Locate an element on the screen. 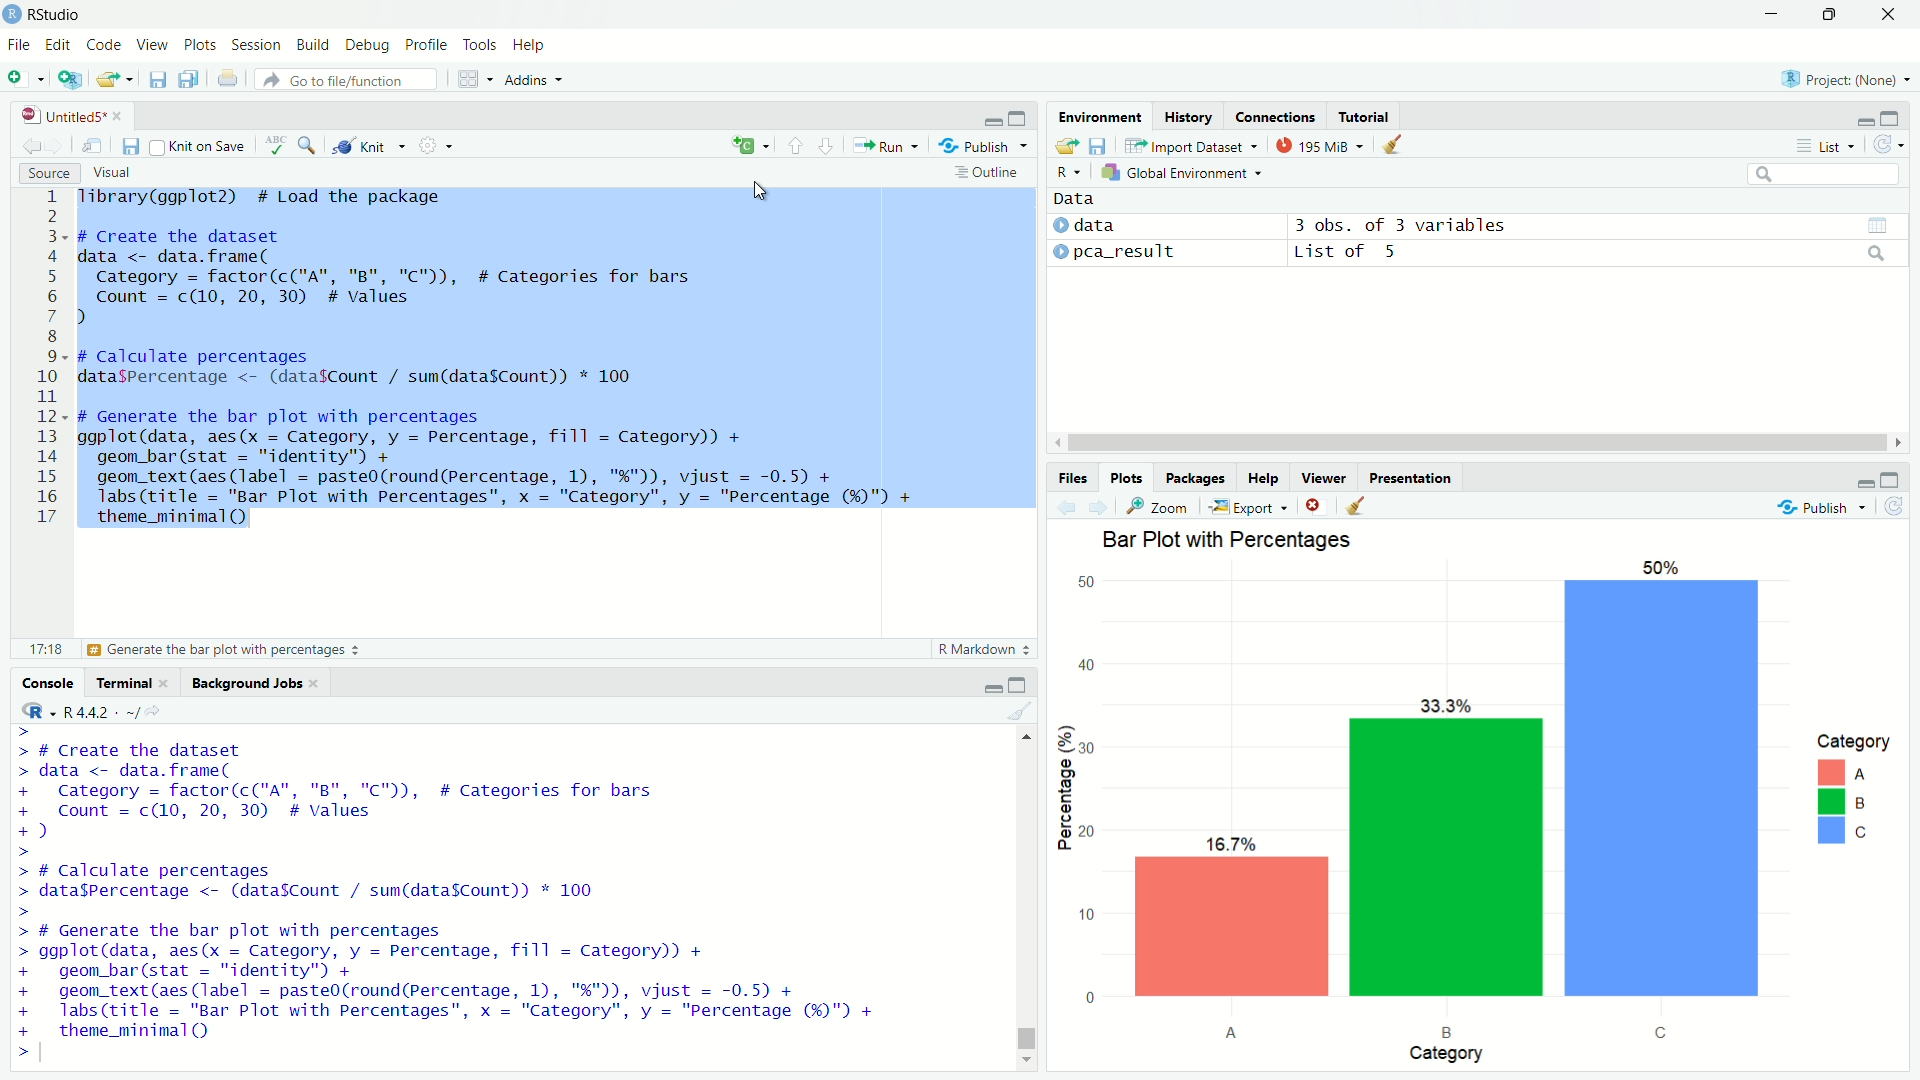 This screenshot has width=1920, height=1080. bar plot with percentages is located at coordinates (1485, 797).